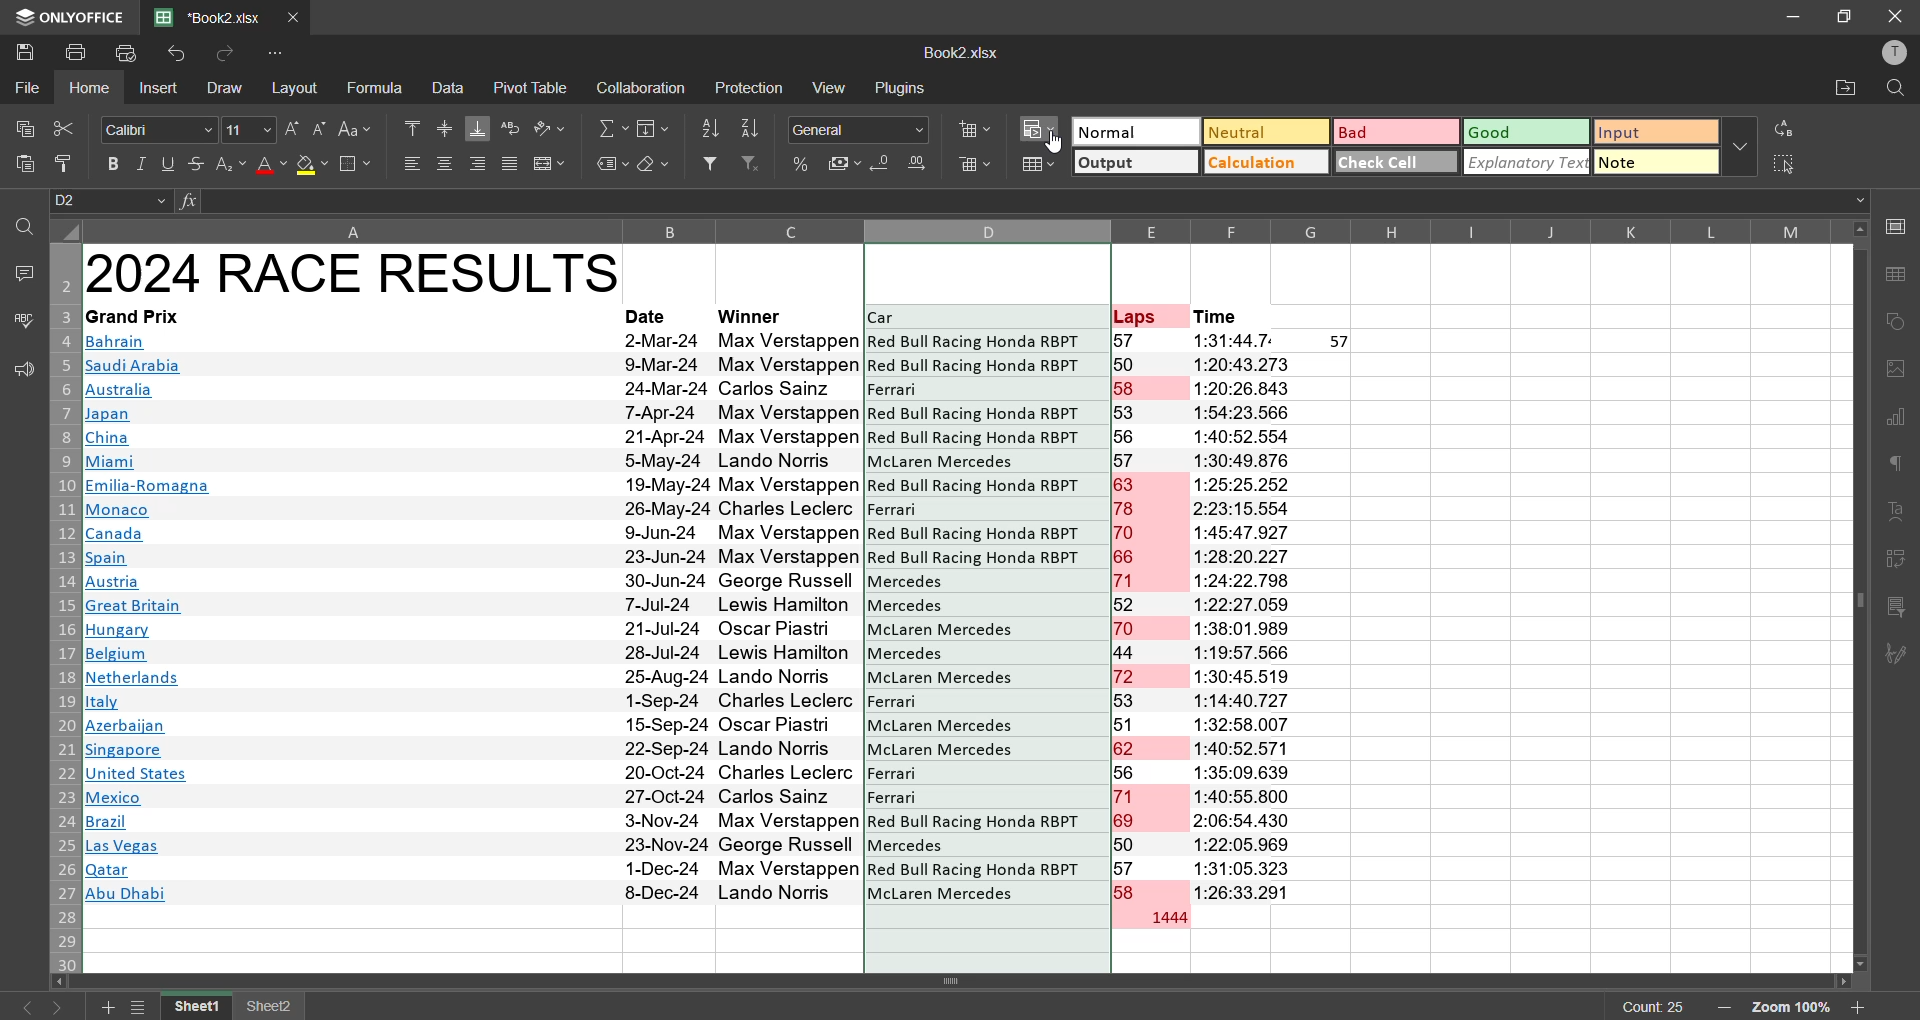 This screenshot has height=1020, width=1920. Describe the element at coordinates (1786, 163) in the screenshot. I see `select all` at that location.